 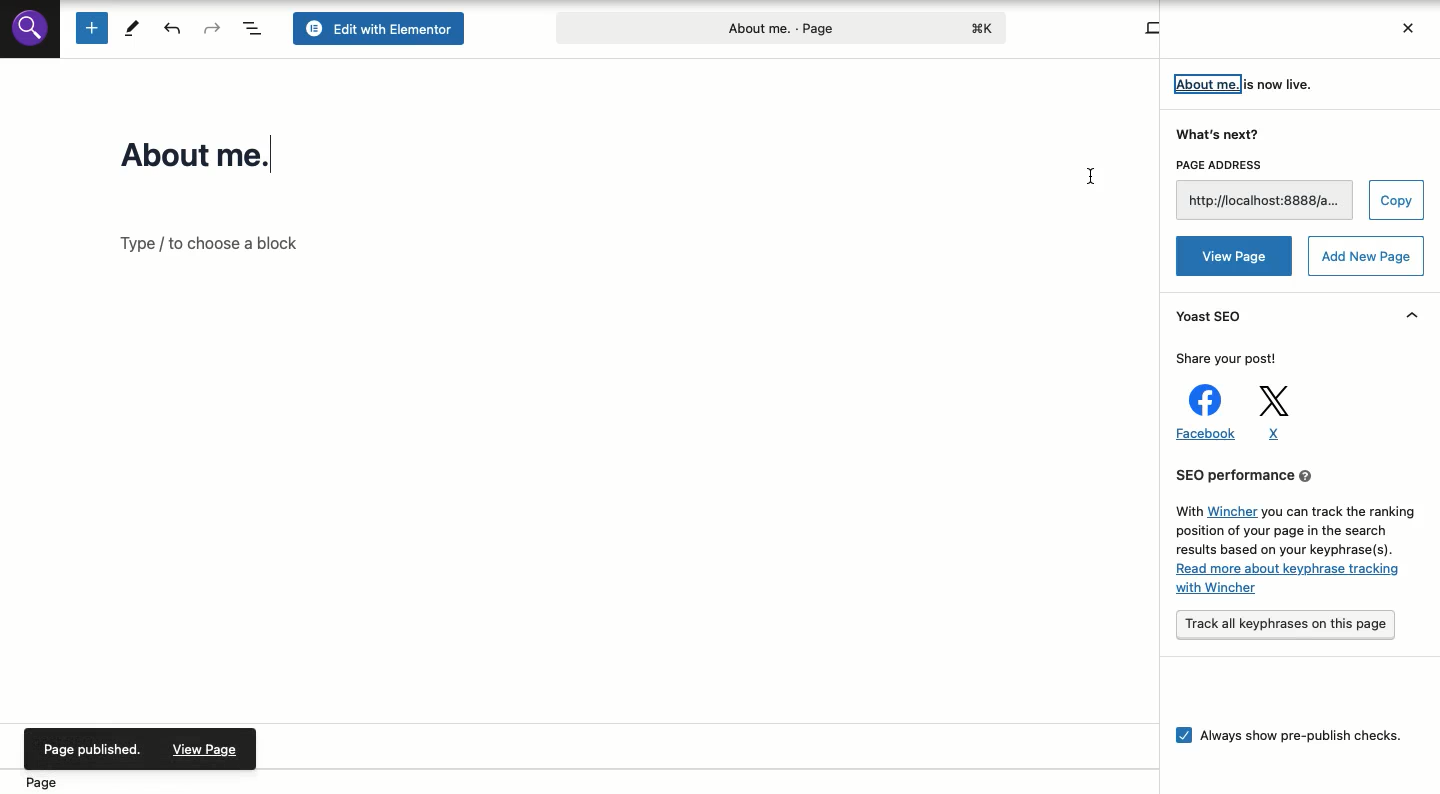 What do you see at coordinates (1340, 513) in the screenshot?
I see `you can track the ranking` at bounding box center [1340, 513].